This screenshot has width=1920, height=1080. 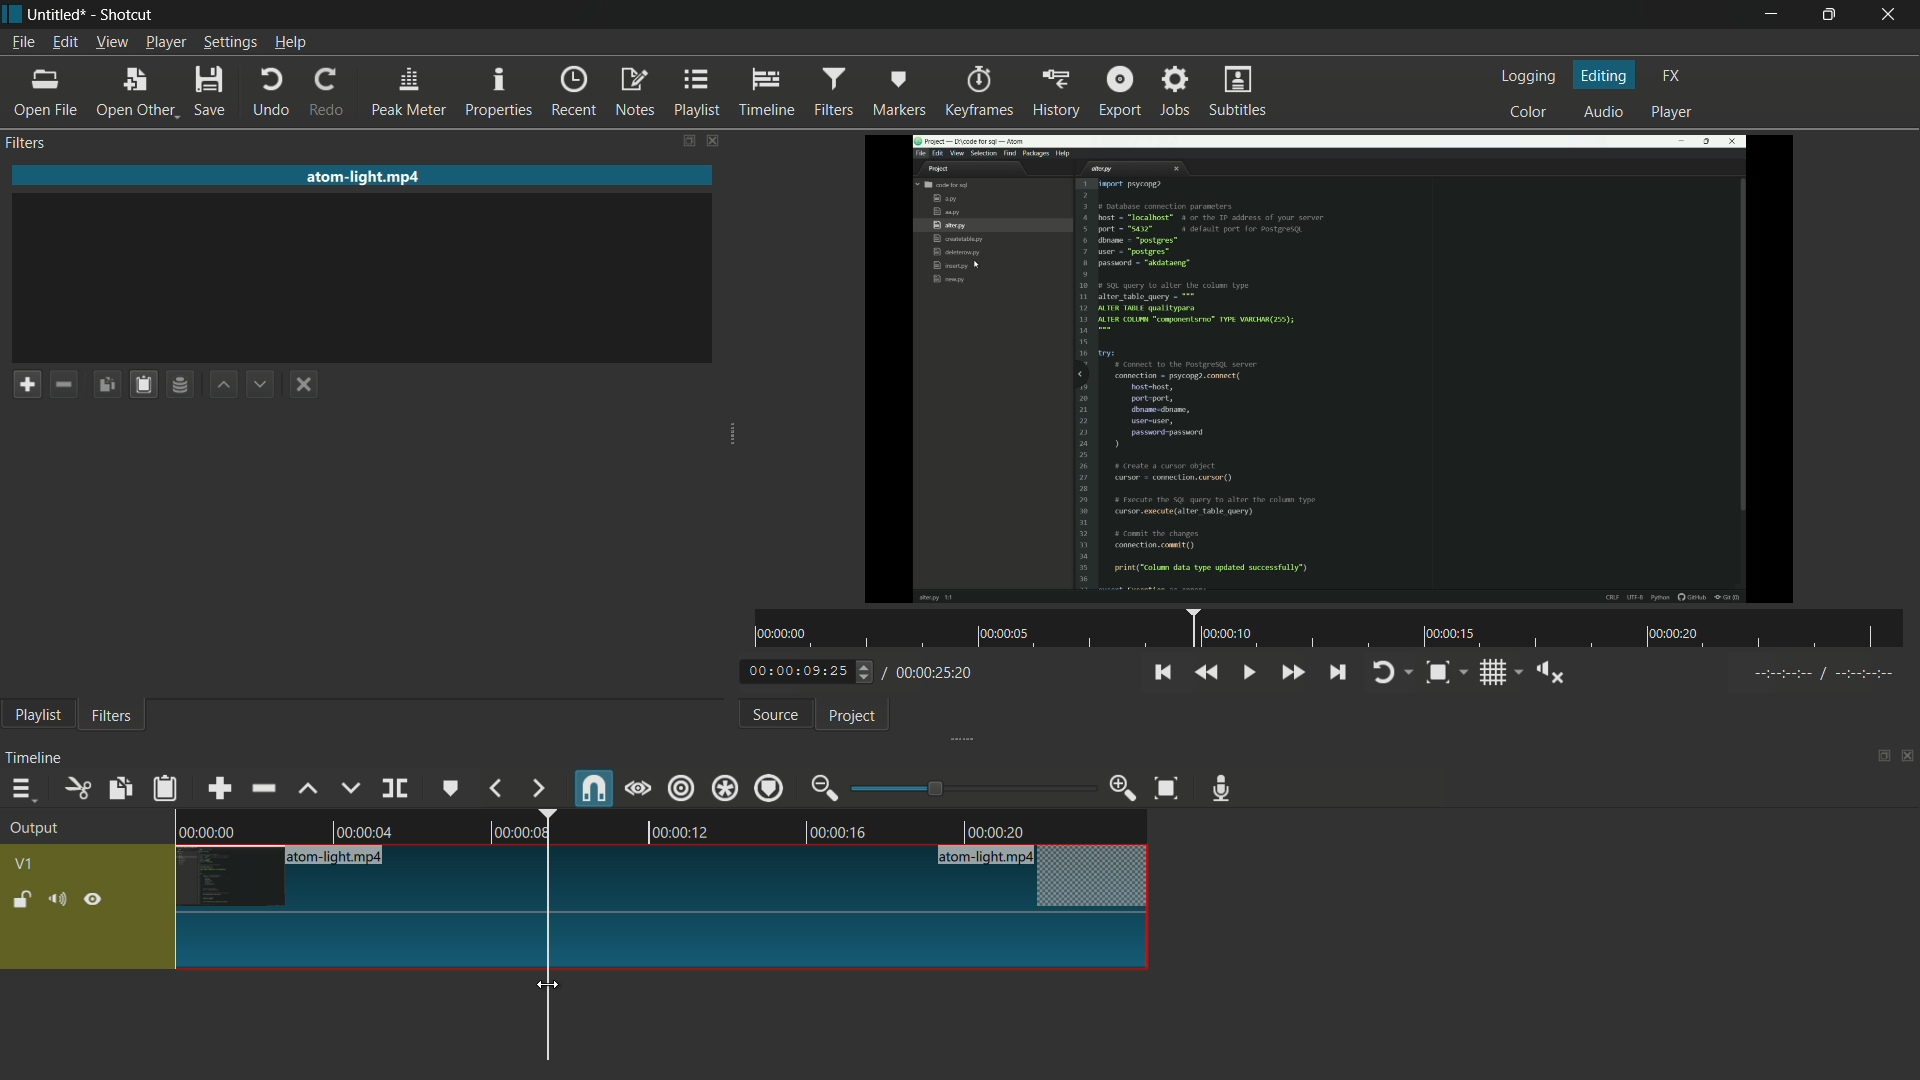 What do you see at coordinates (664, 878) in the screenshot?
I see `video track v1` at bounding box center [664, 878].